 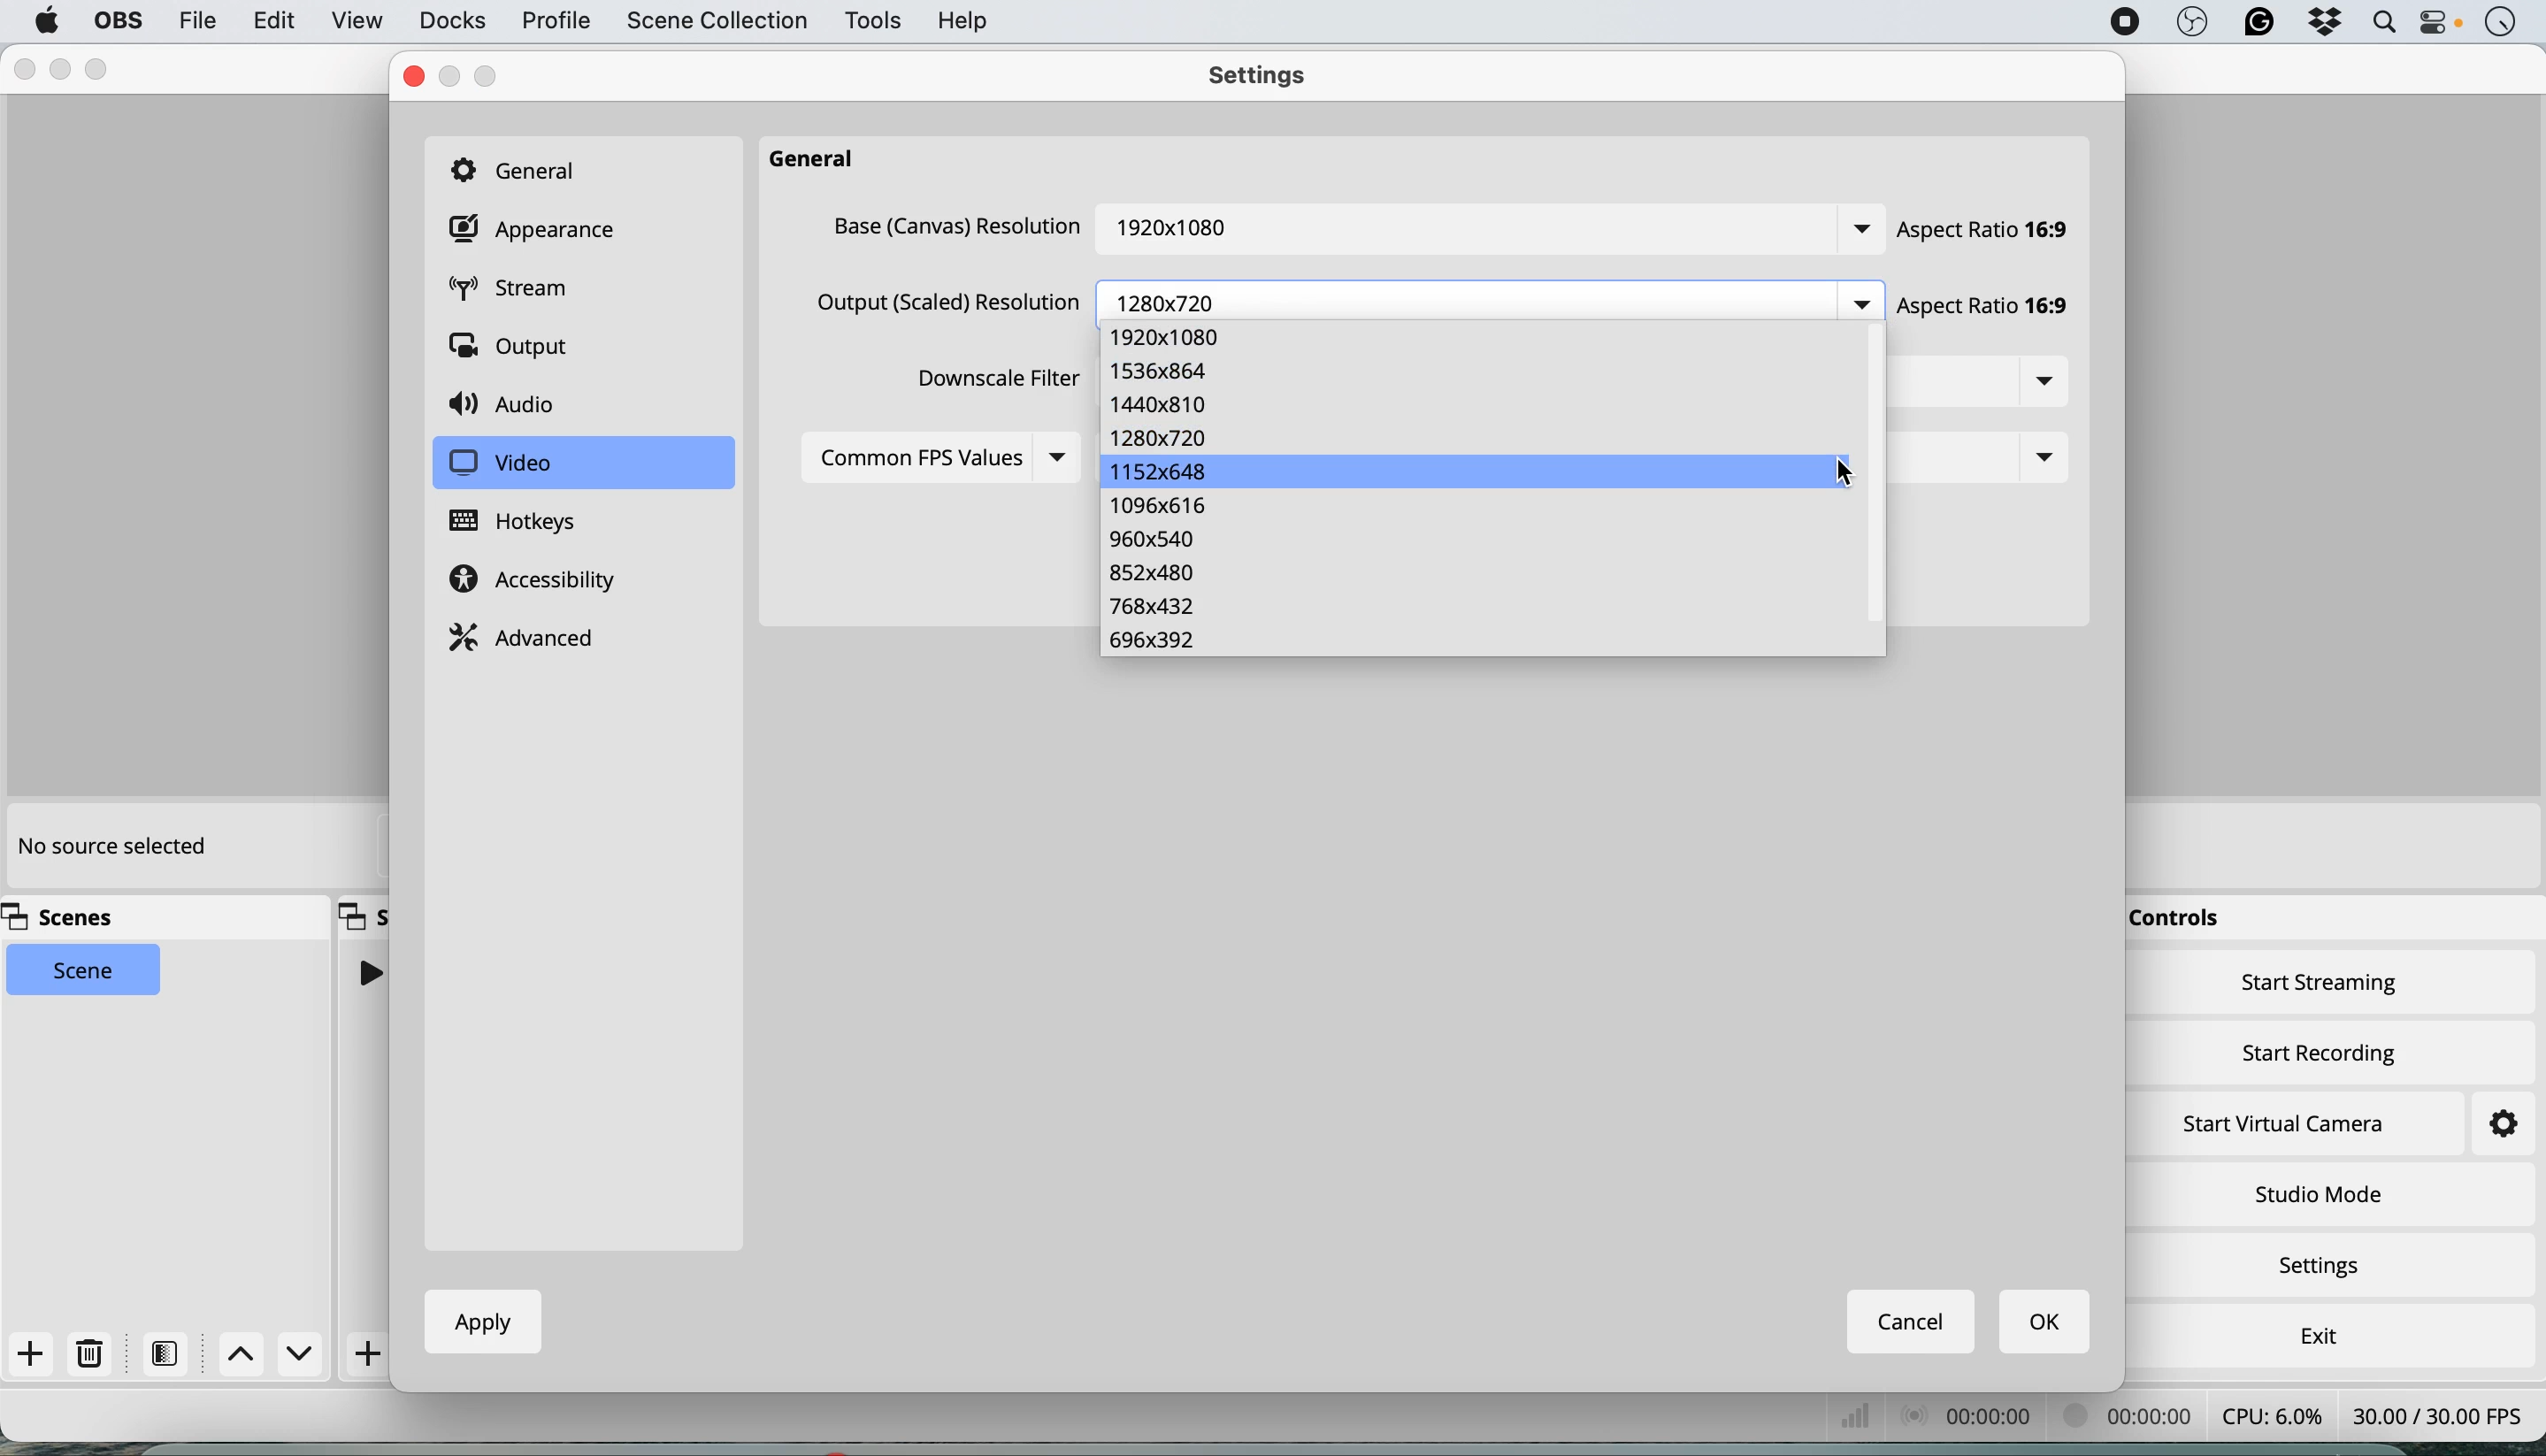 What do you see at coordinates (2314, 1331) in the screenshot?
I see `exit` at bounding box center [2314, 1331].